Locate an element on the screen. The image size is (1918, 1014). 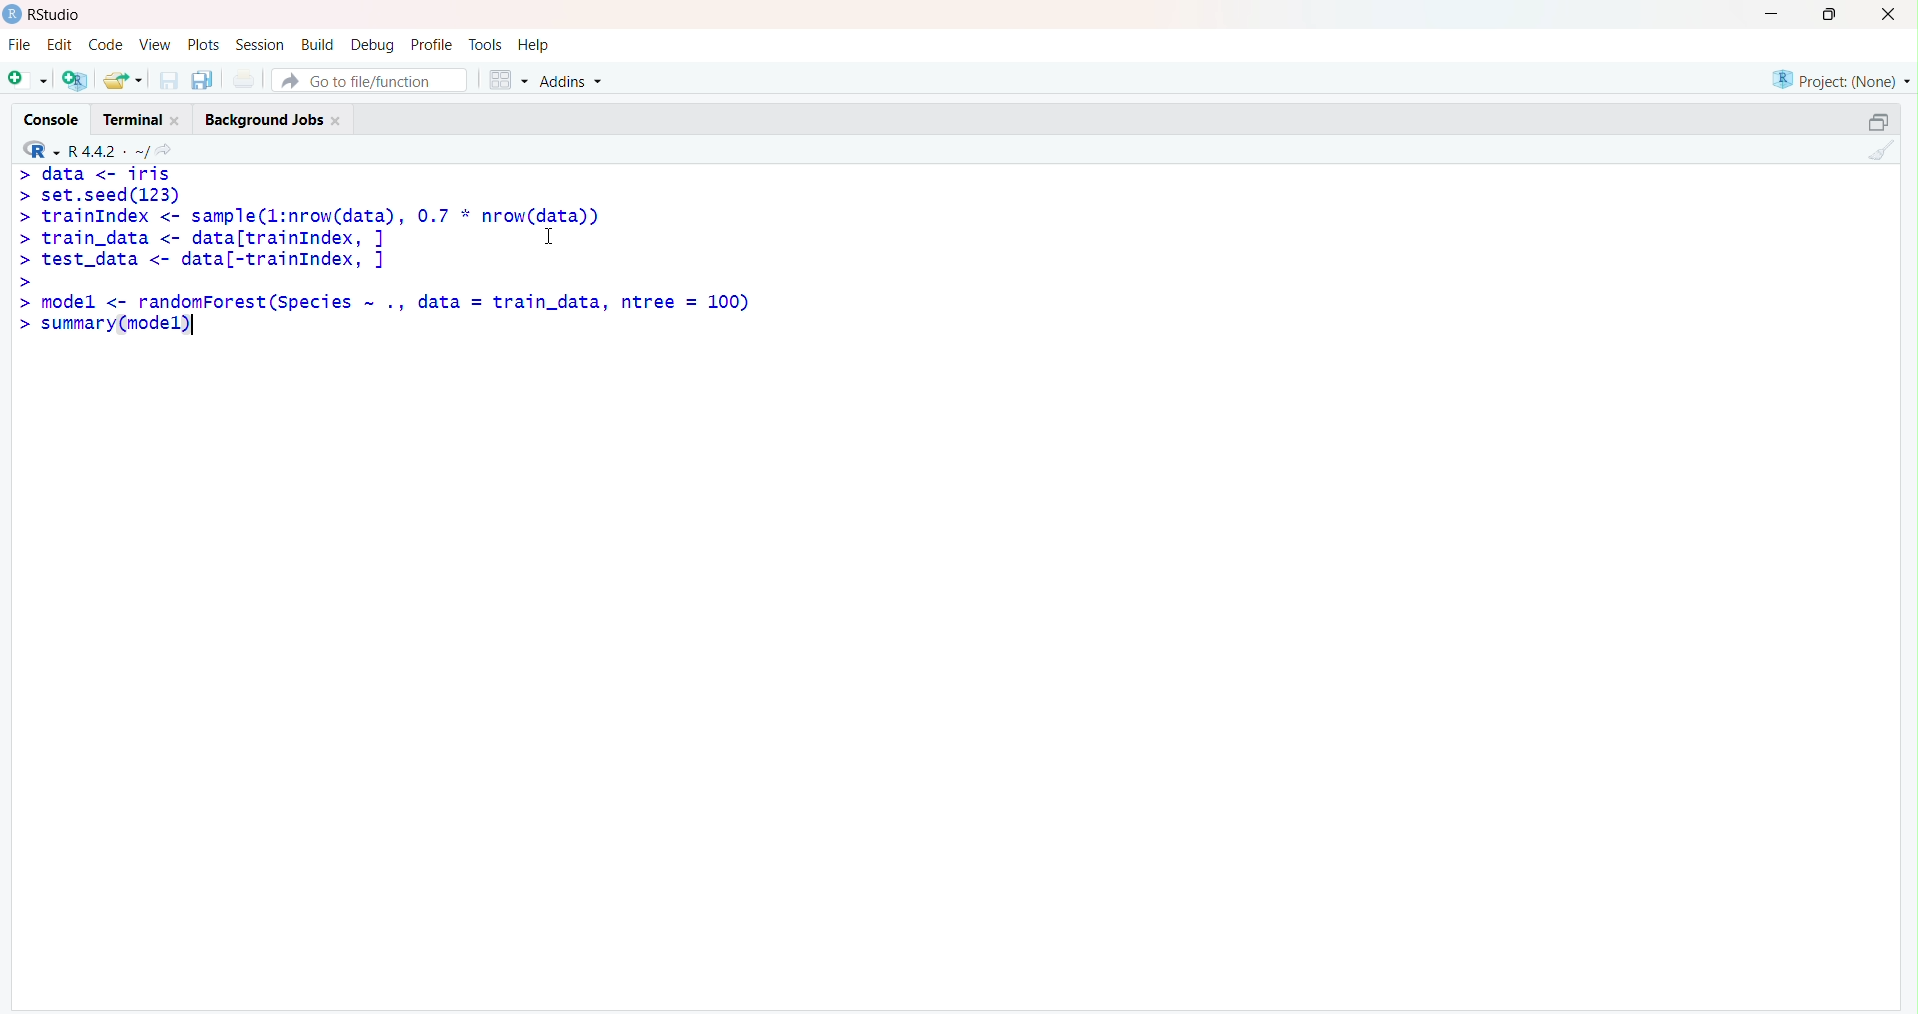
Tools is located at coordinates (485, 43).